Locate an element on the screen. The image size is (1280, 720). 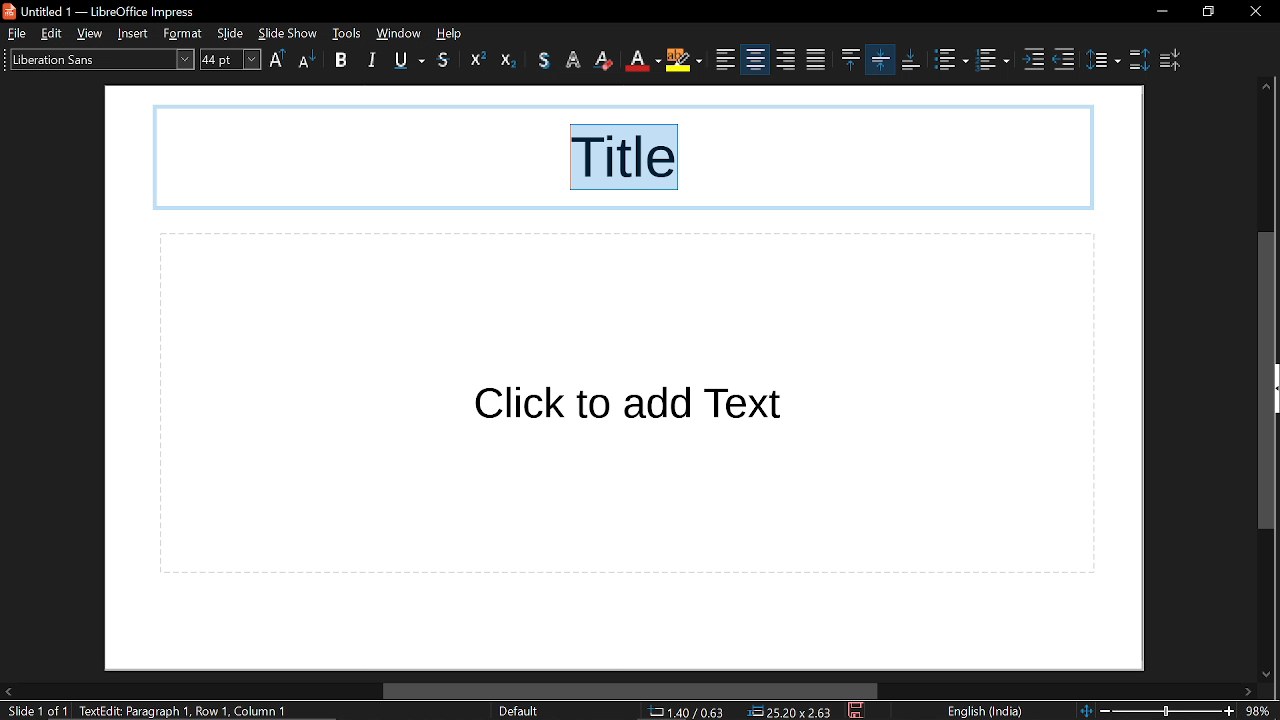
toggle ordered list is located at coordinates (995, 62).